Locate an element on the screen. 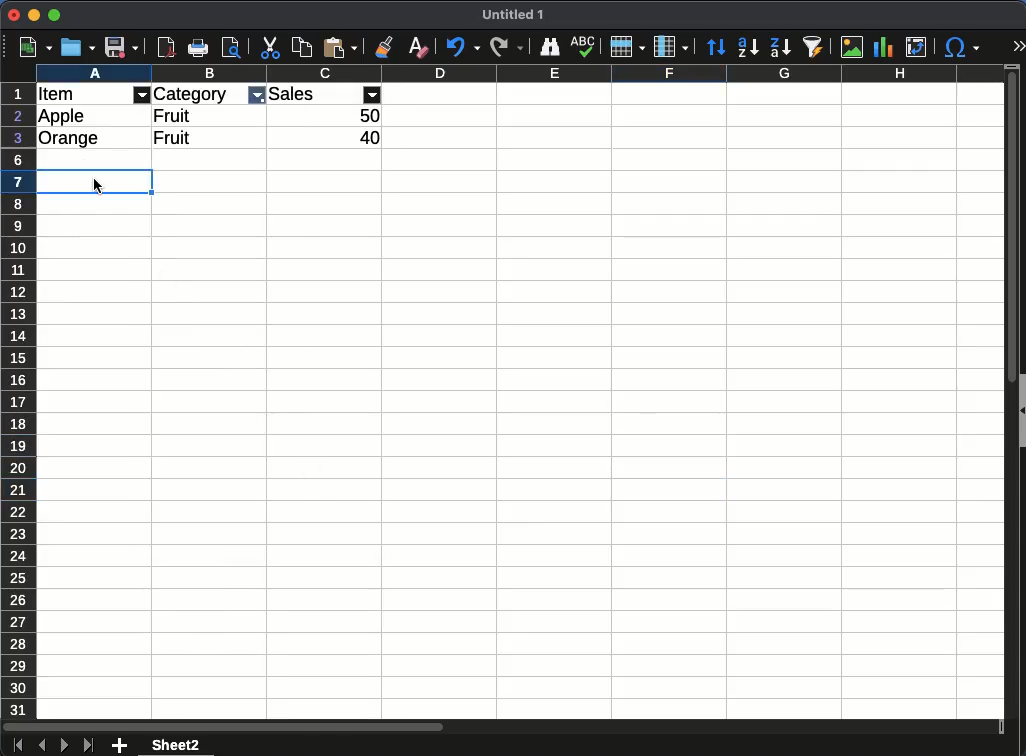 The height and width of the screenshot is (756, 1026). minimize is located at coordinates (34, 15).